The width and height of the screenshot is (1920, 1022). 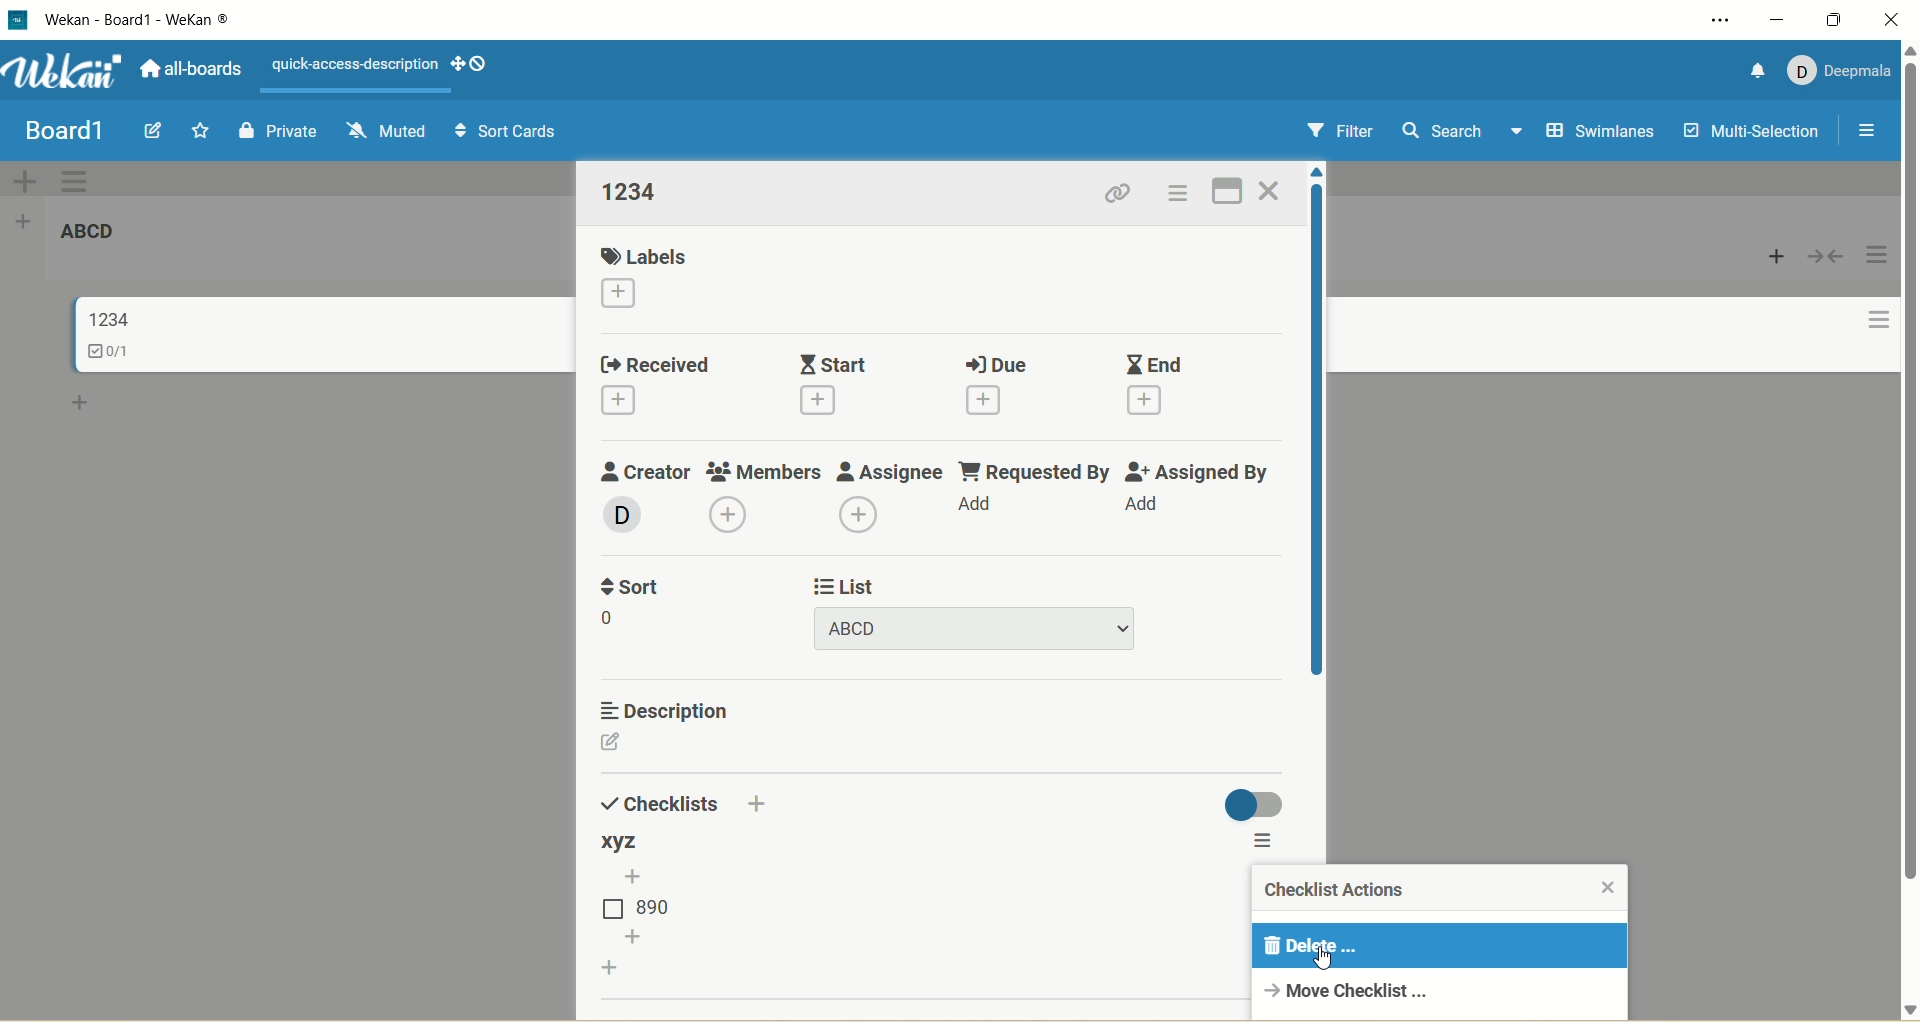 I want to click on more options, so click(x=1272, y=844).